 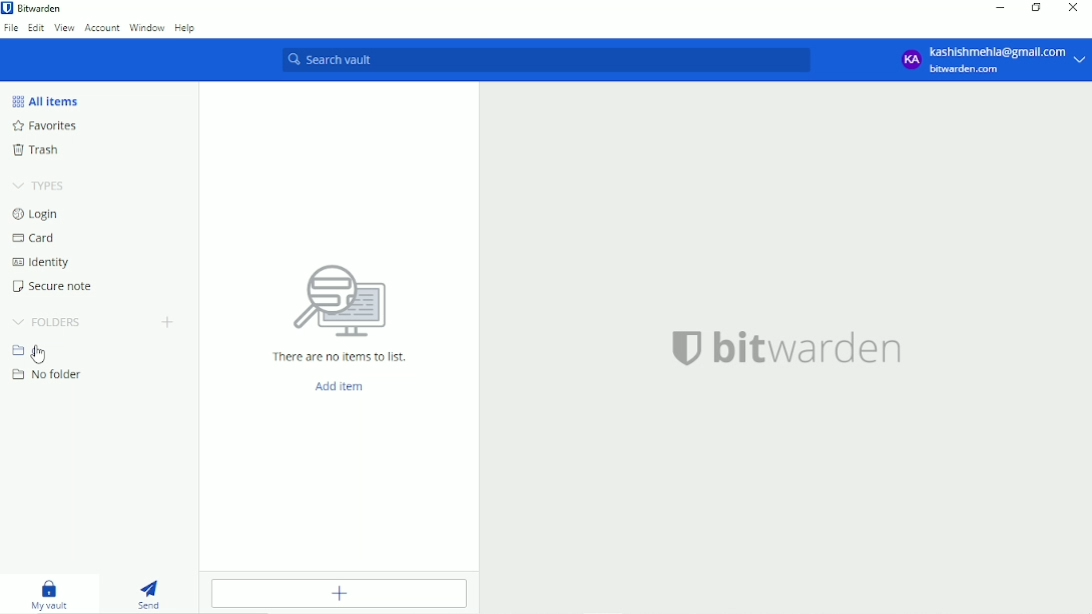 What do you see at coordinates (187, 28) in the screenshot?
I see `Help` at bounding box center [187, 28].